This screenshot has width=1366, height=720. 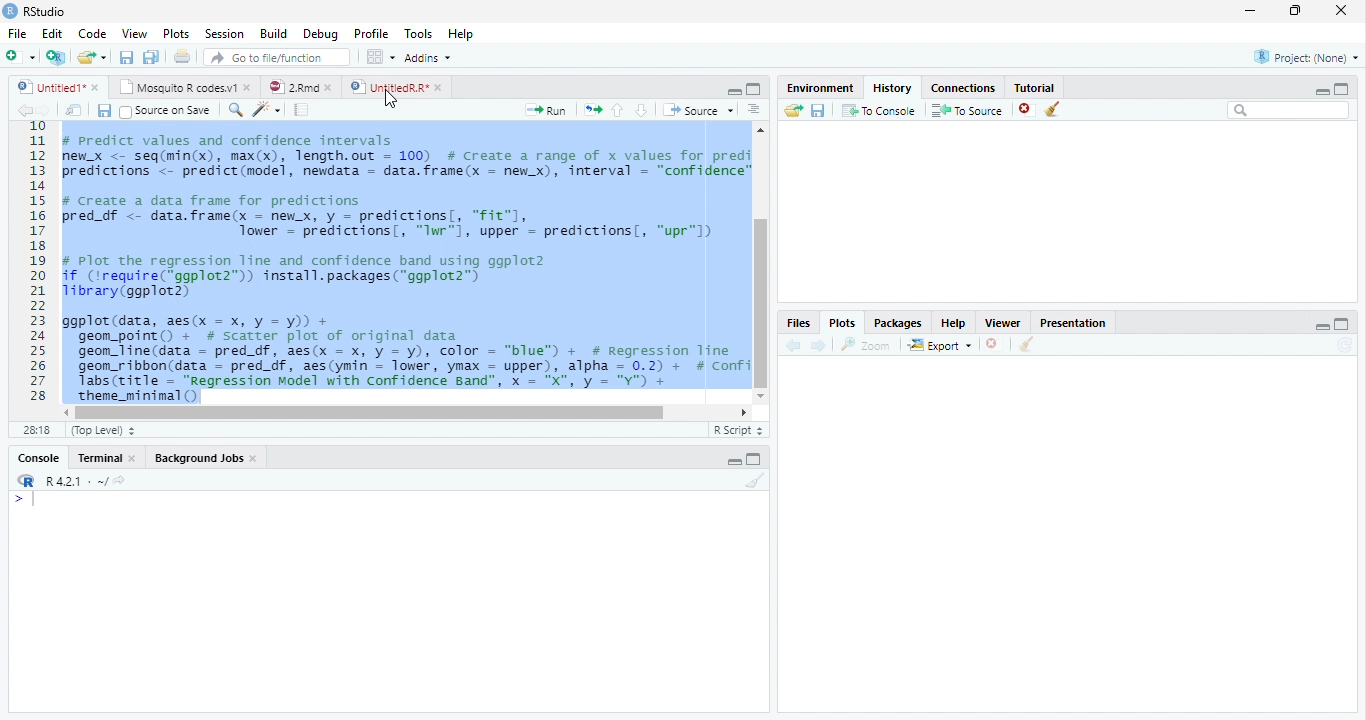 I want to click on 1:1, so click(x=32, y=433).